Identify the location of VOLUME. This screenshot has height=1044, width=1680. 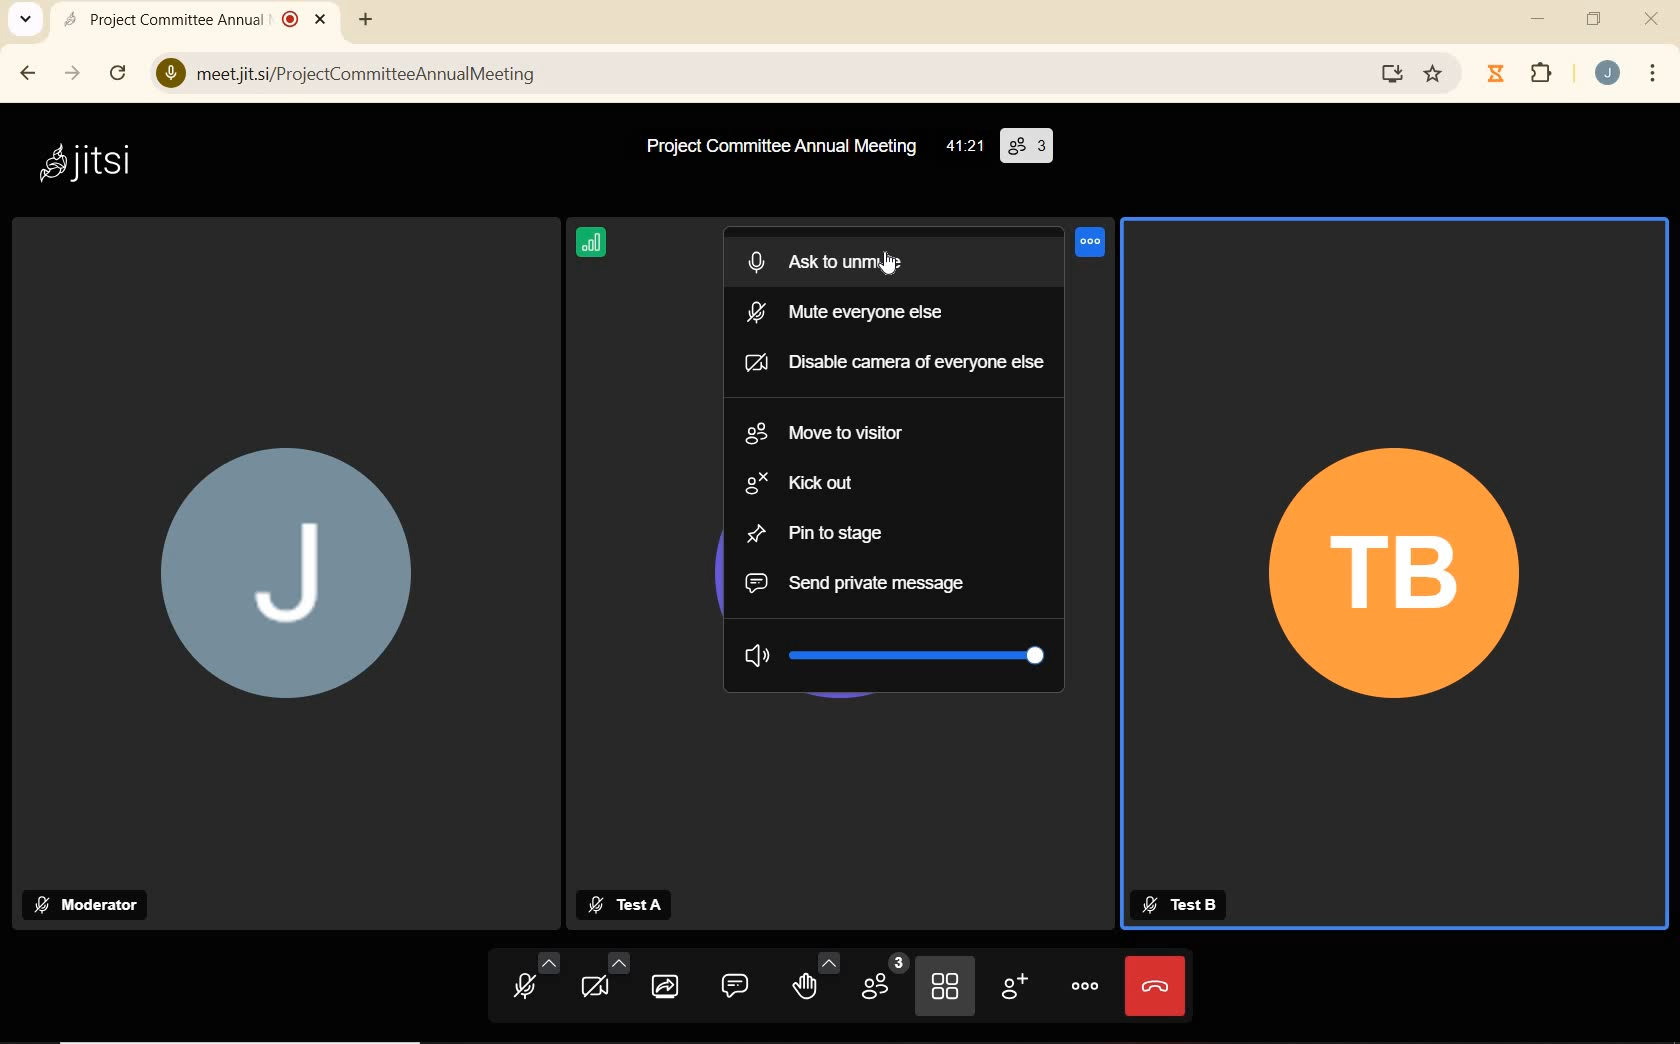
(896, 652).